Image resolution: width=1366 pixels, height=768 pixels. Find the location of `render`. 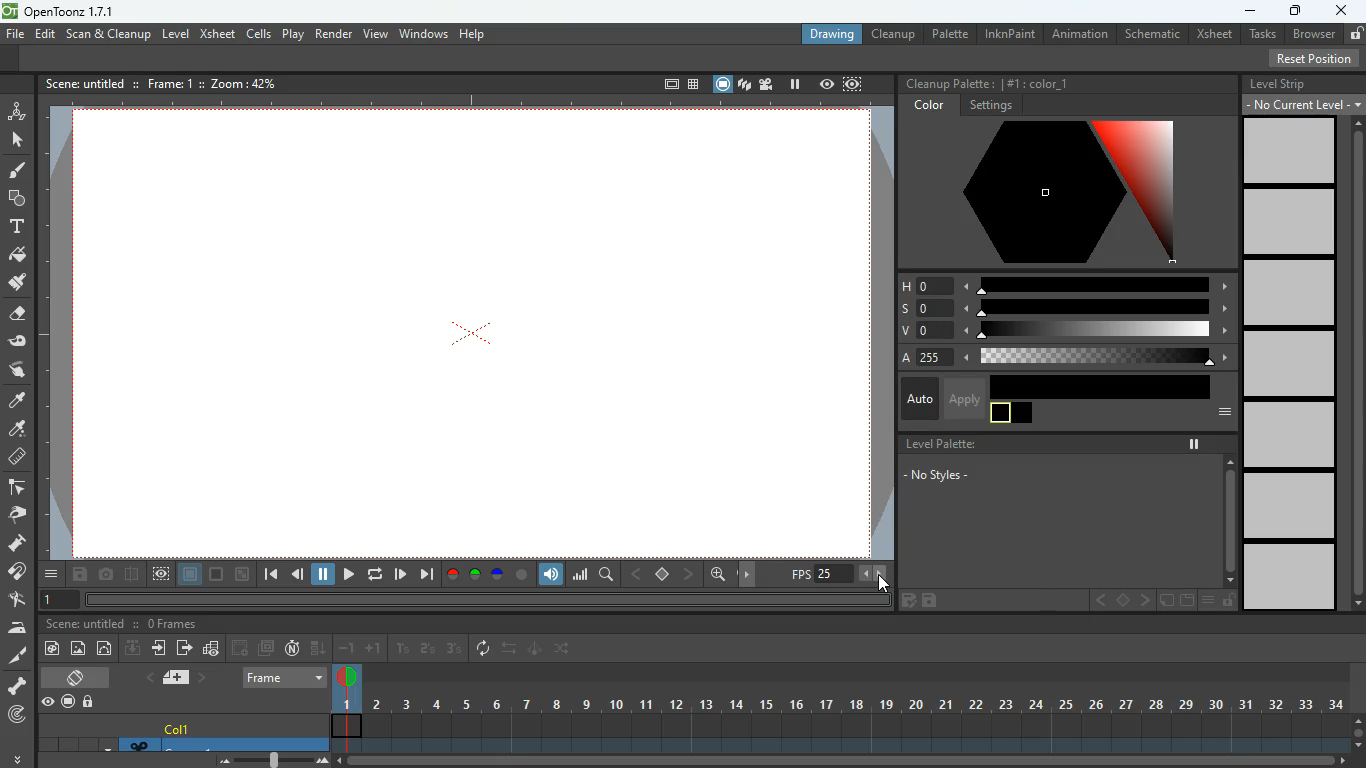

render is located at coordinates (332, 34).